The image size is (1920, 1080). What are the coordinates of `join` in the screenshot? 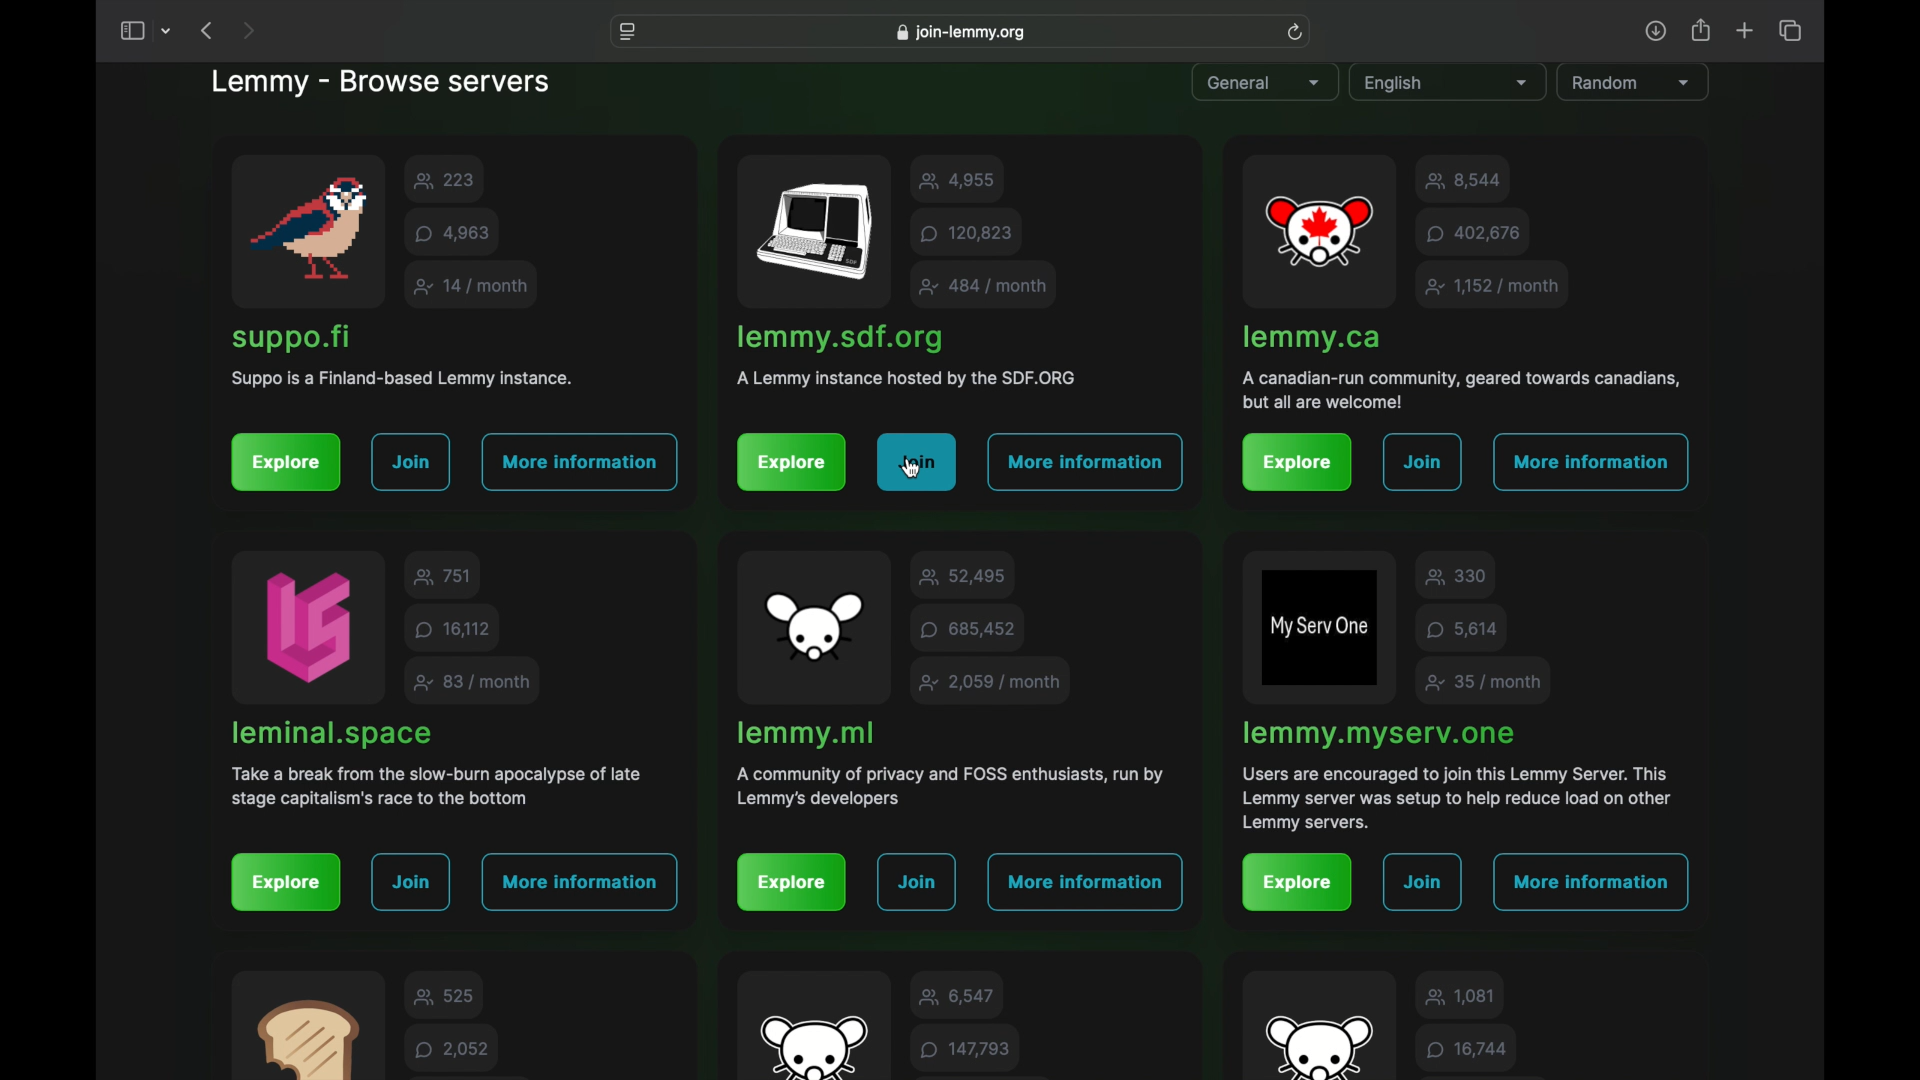 It's located at (413, 883).